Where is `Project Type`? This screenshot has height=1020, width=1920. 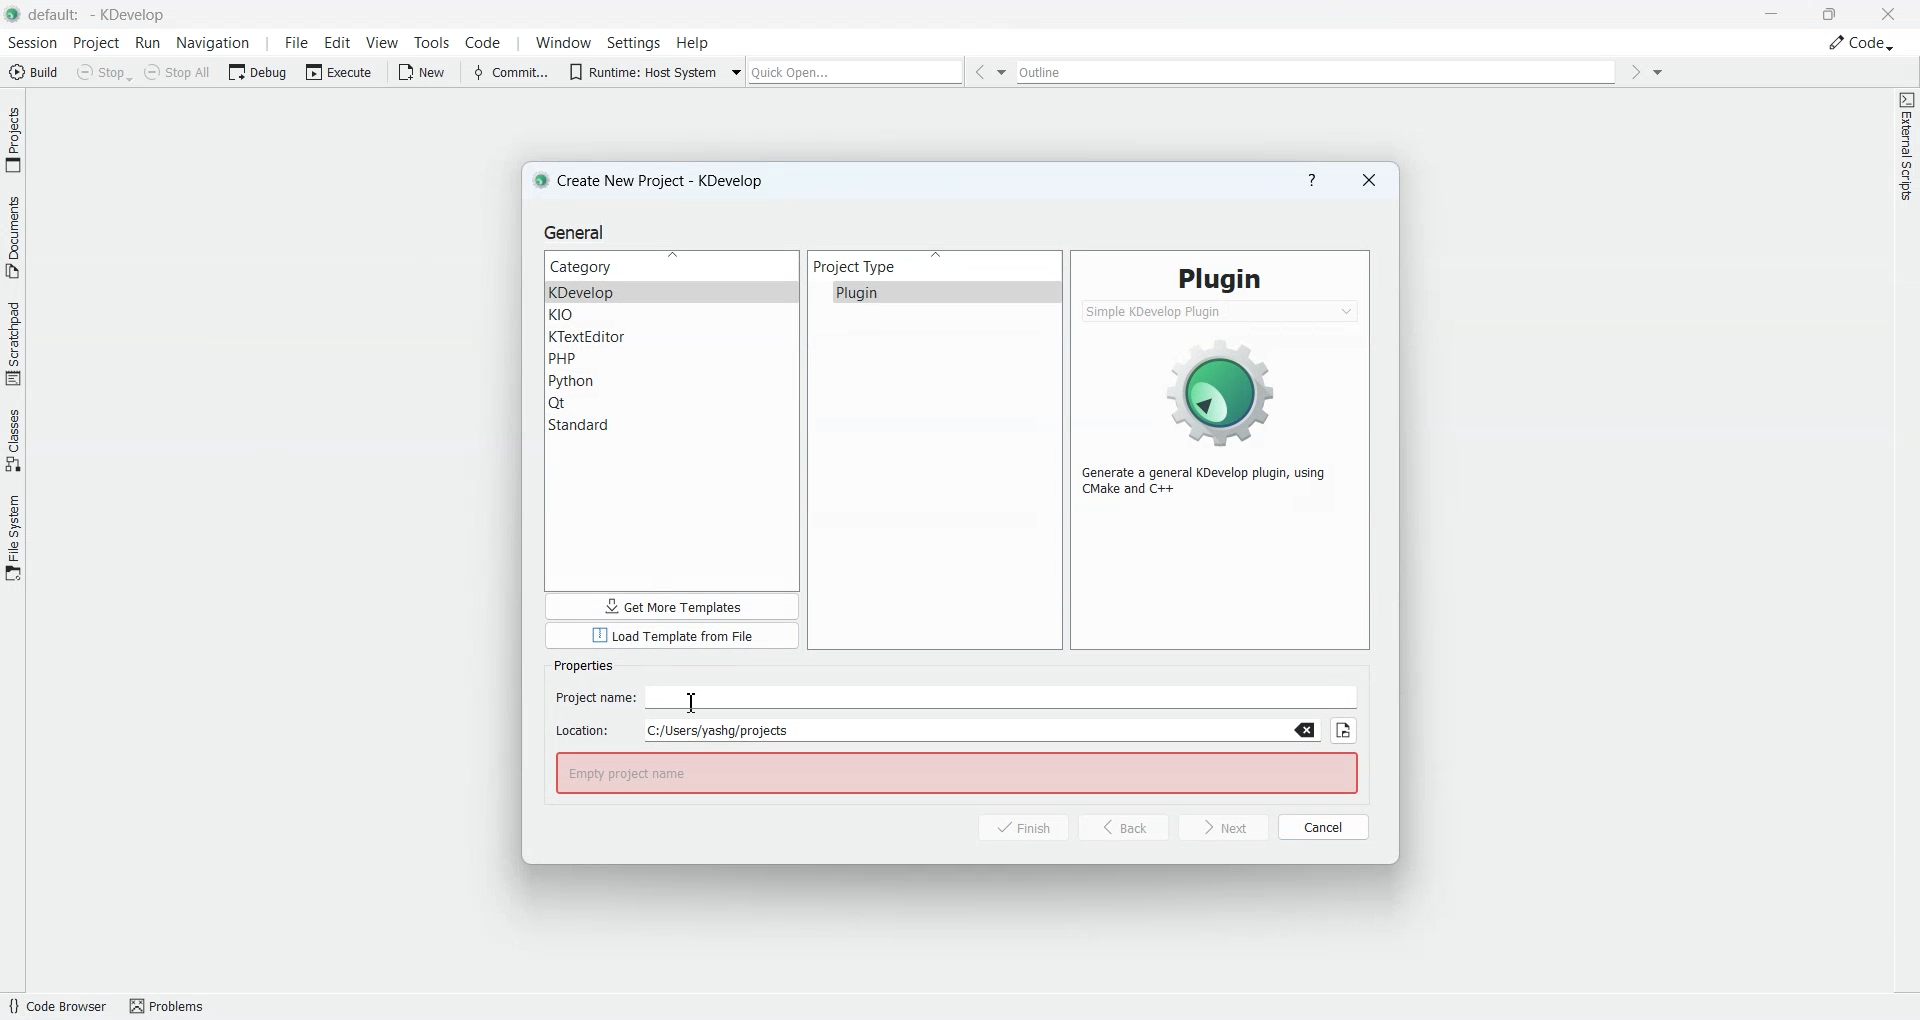
Project Type is located at coordinates (935, 266).